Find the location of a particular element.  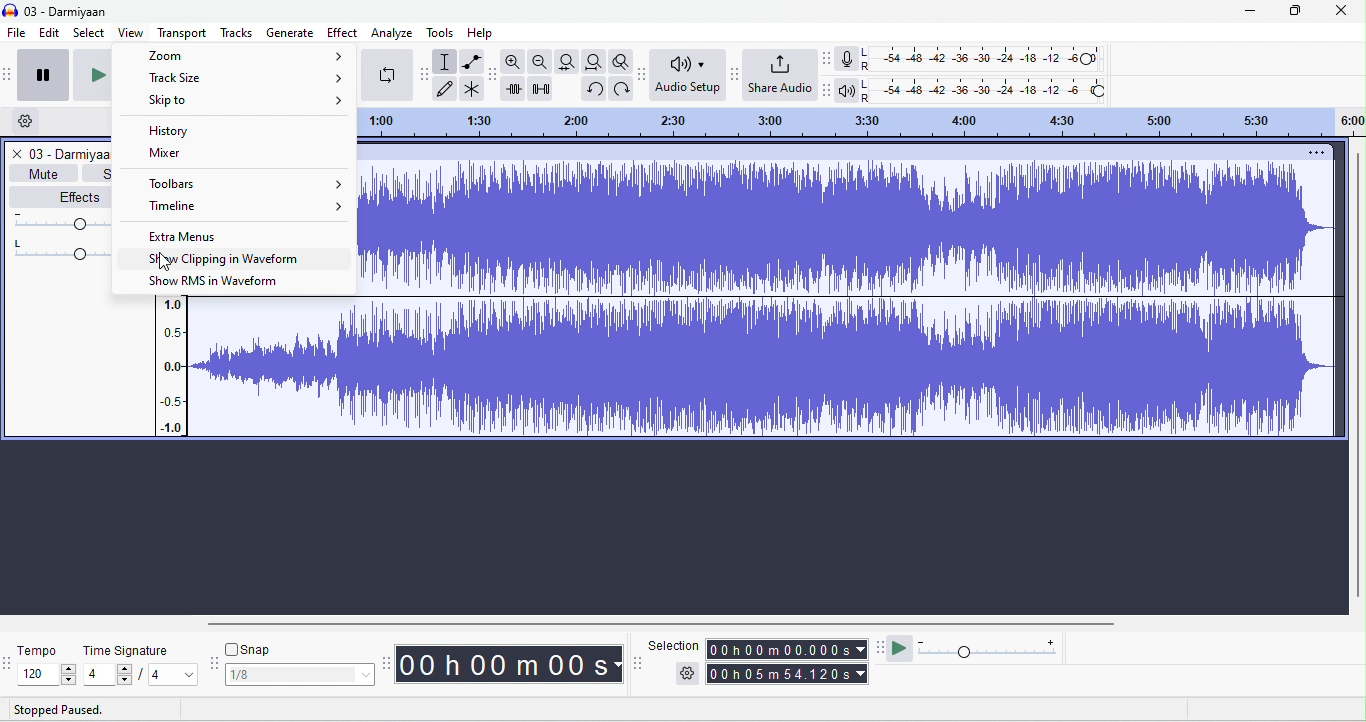

effects is located at coordinates (61, 197).